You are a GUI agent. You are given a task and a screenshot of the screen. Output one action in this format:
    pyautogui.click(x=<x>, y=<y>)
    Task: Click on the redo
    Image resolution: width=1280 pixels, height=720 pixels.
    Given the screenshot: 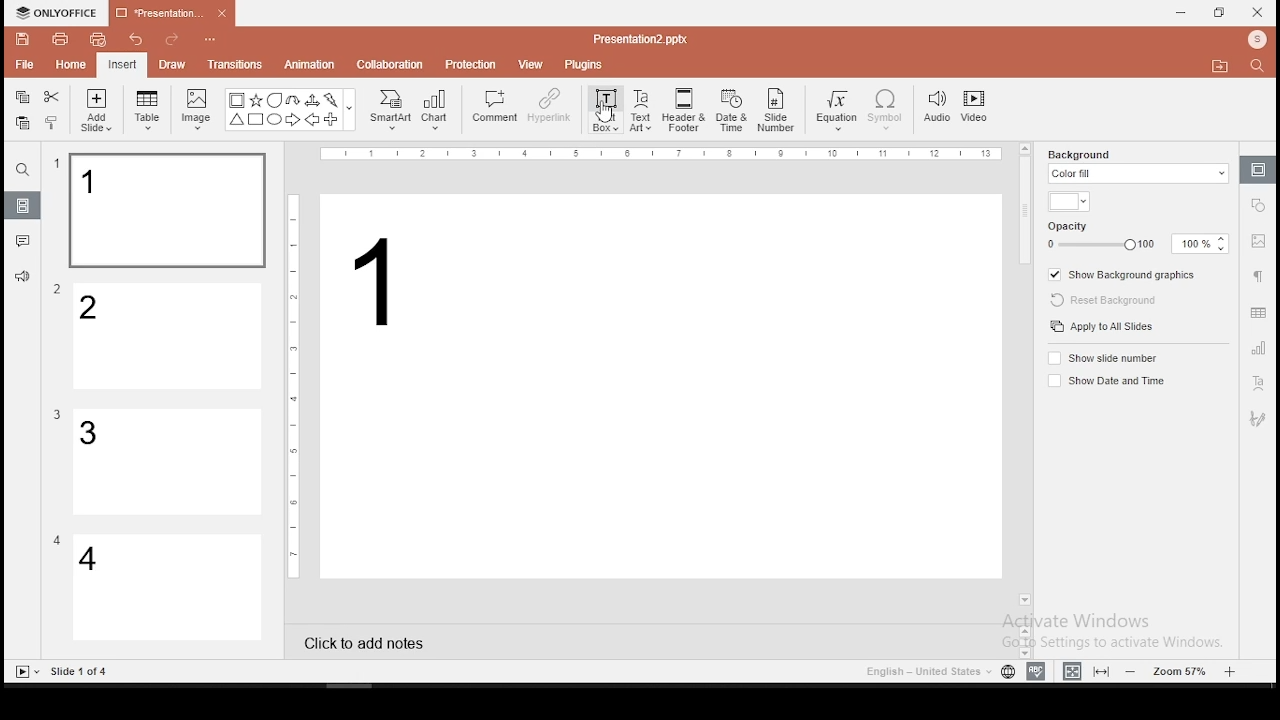 What is the action you would take?
    pyautogui.click(x=172, y=42)
    